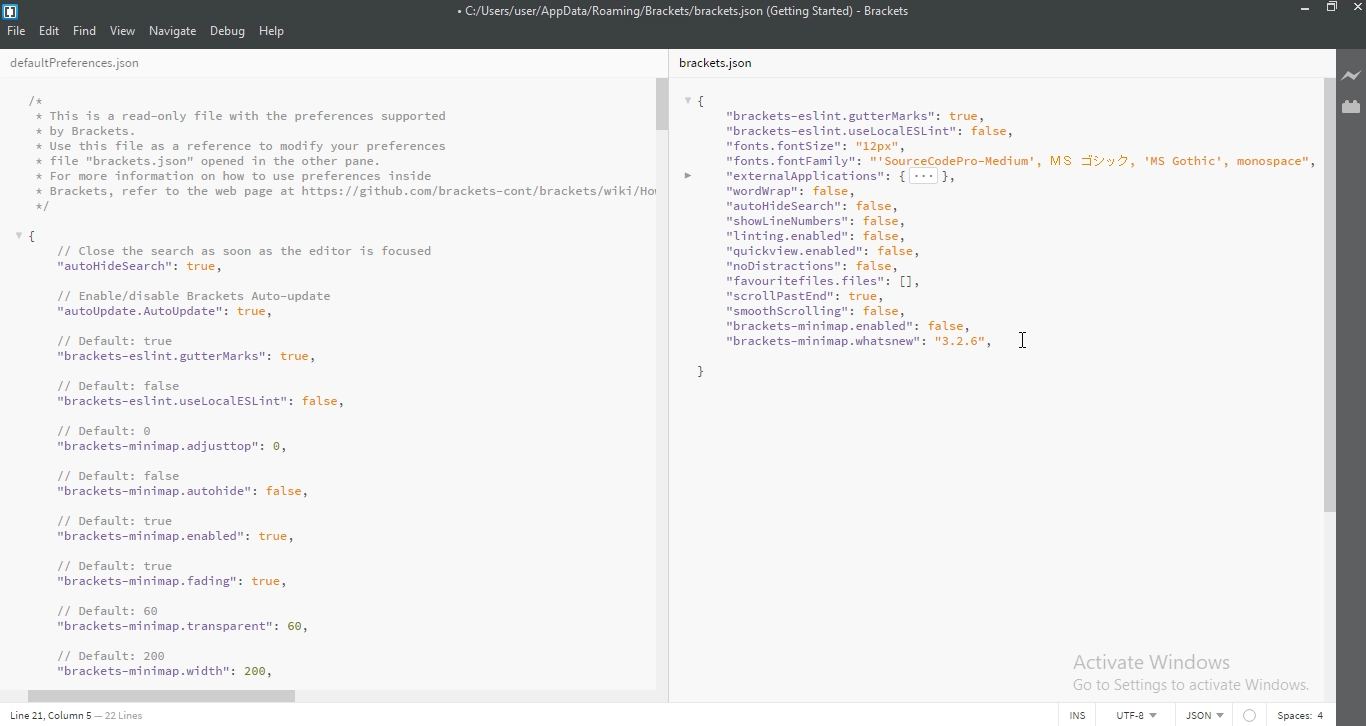  What do you see at coordinates (18, 30) in the screenshot?
I see `File` at bounding box center [18, 30].